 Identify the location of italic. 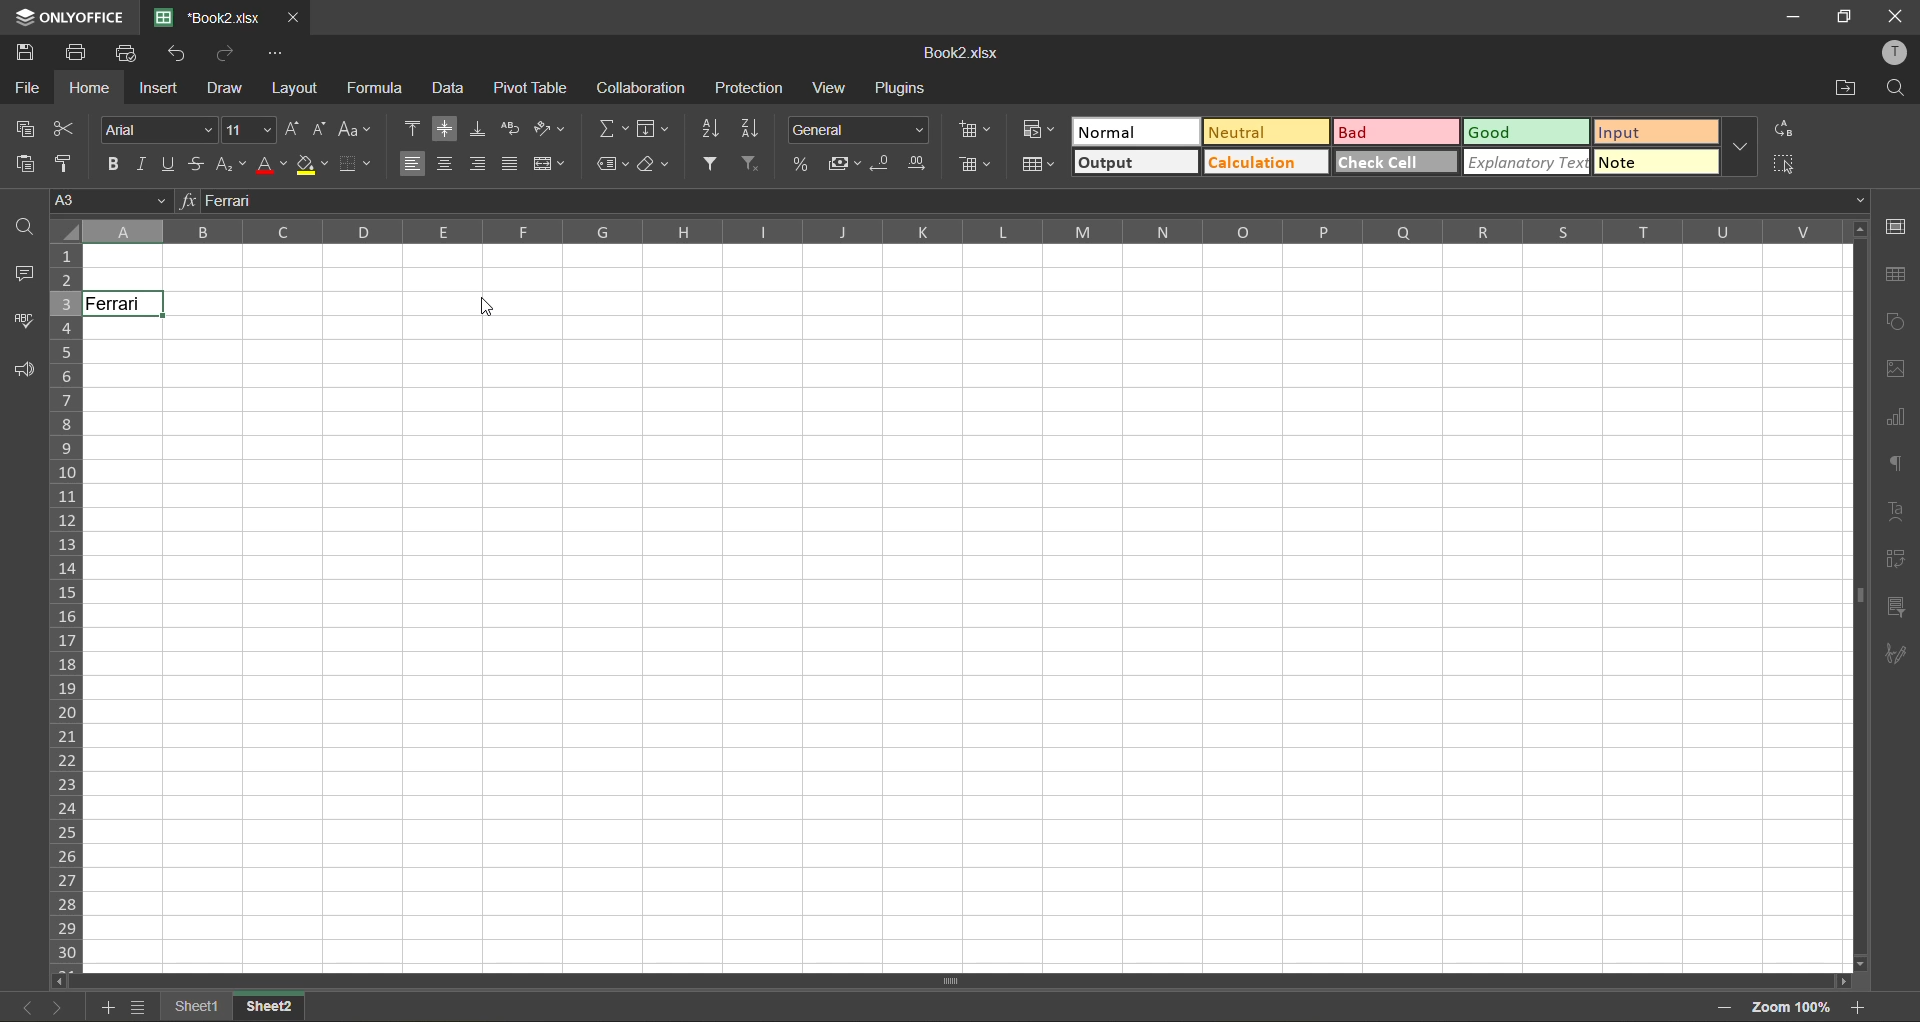
(143, 165).